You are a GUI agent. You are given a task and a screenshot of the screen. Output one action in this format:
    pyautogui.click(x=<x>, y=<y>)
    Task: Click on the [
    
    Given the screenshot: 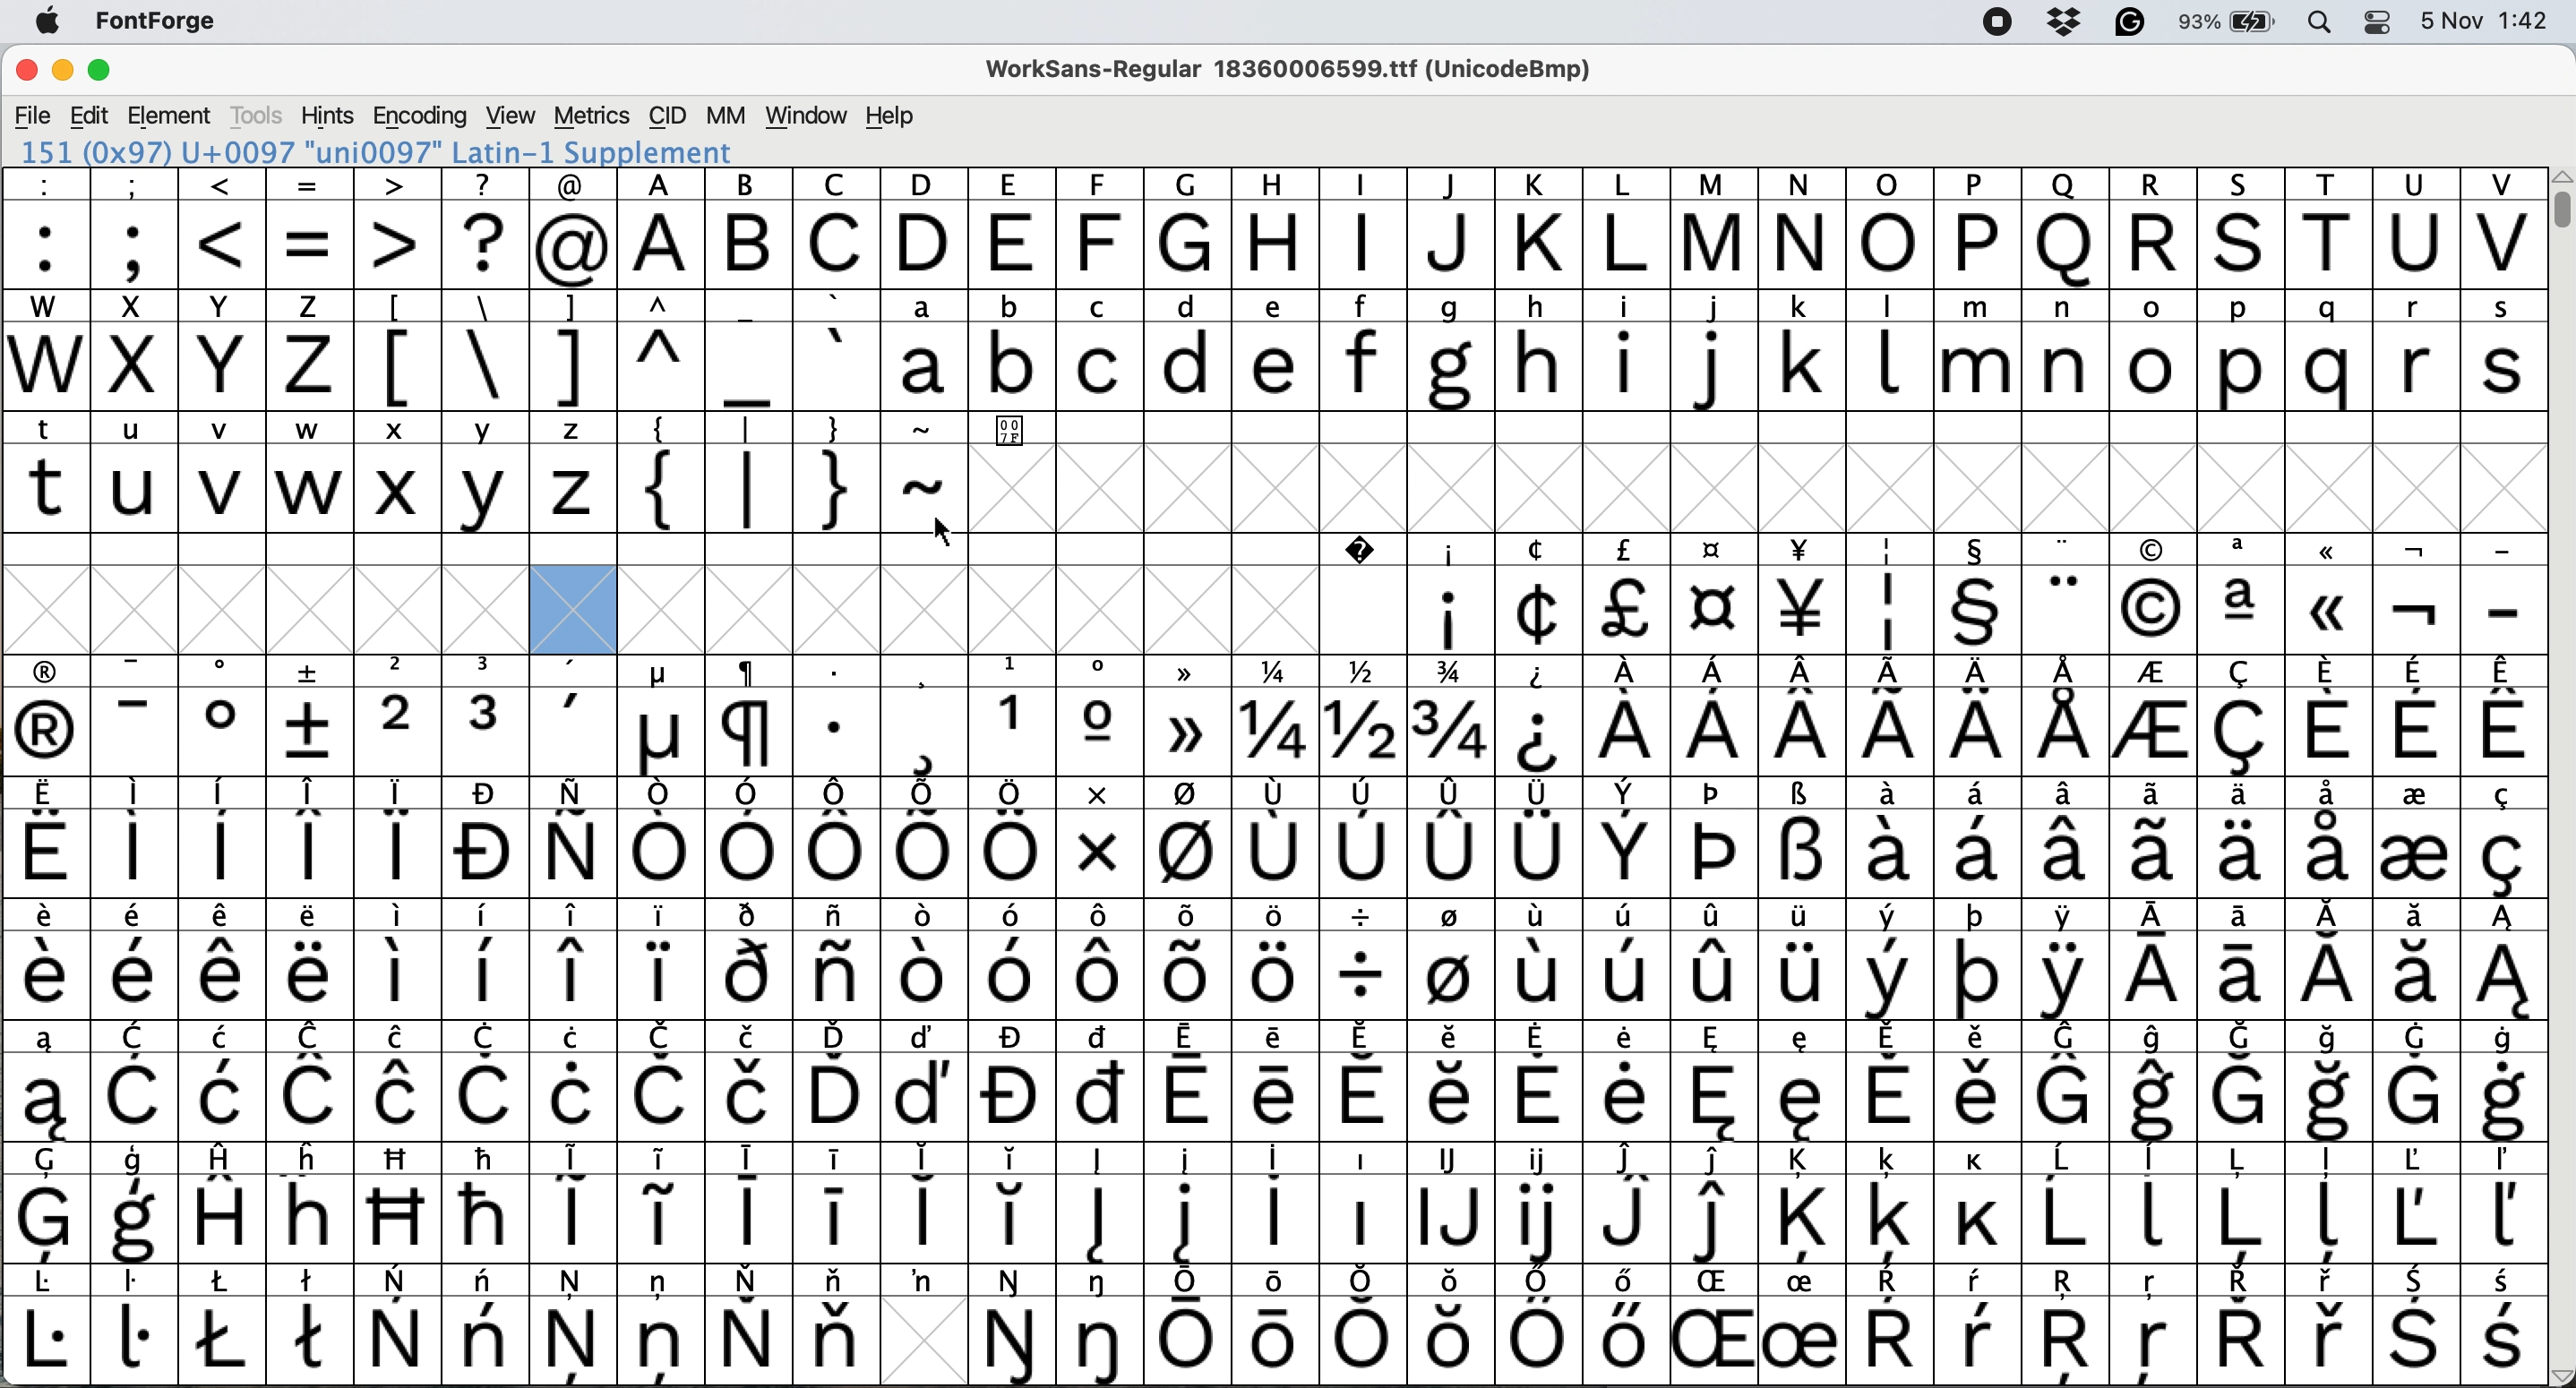 What is the action you would take?
    pyautogui.click(x=399, y=350)
    